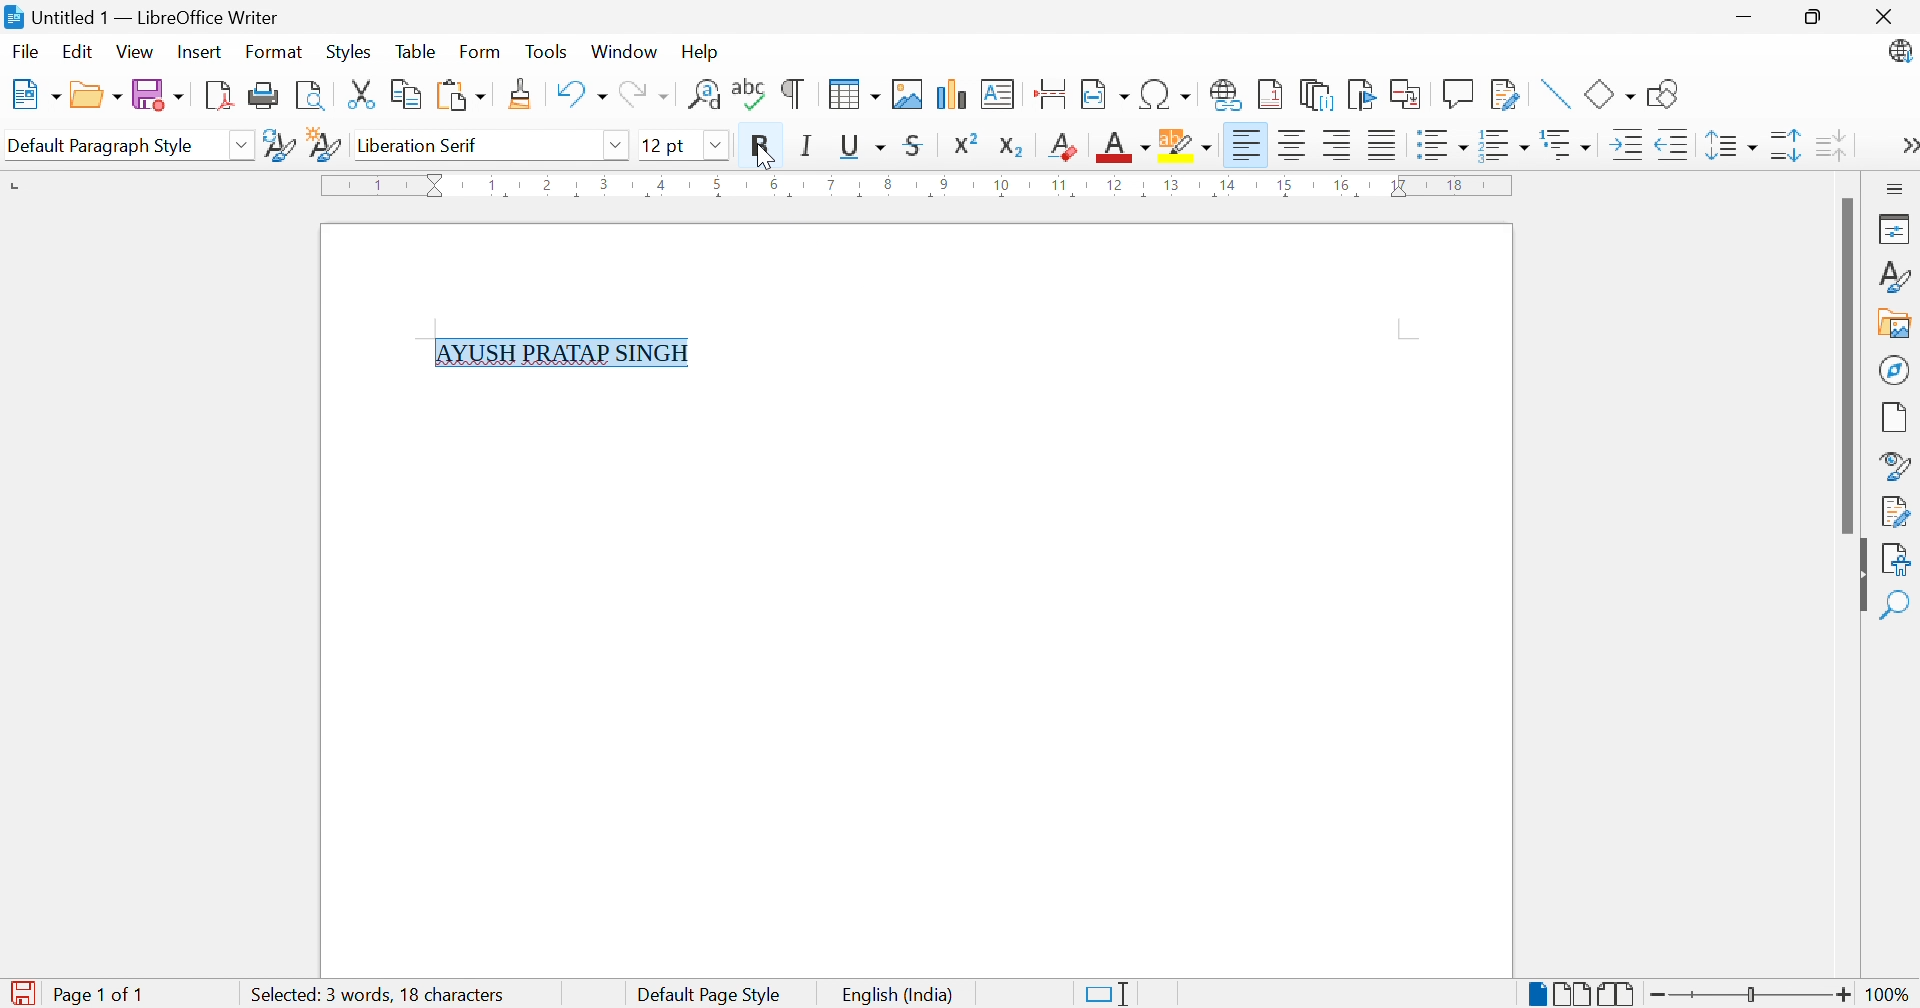  I want to click on 100%, so click(1889, 993).